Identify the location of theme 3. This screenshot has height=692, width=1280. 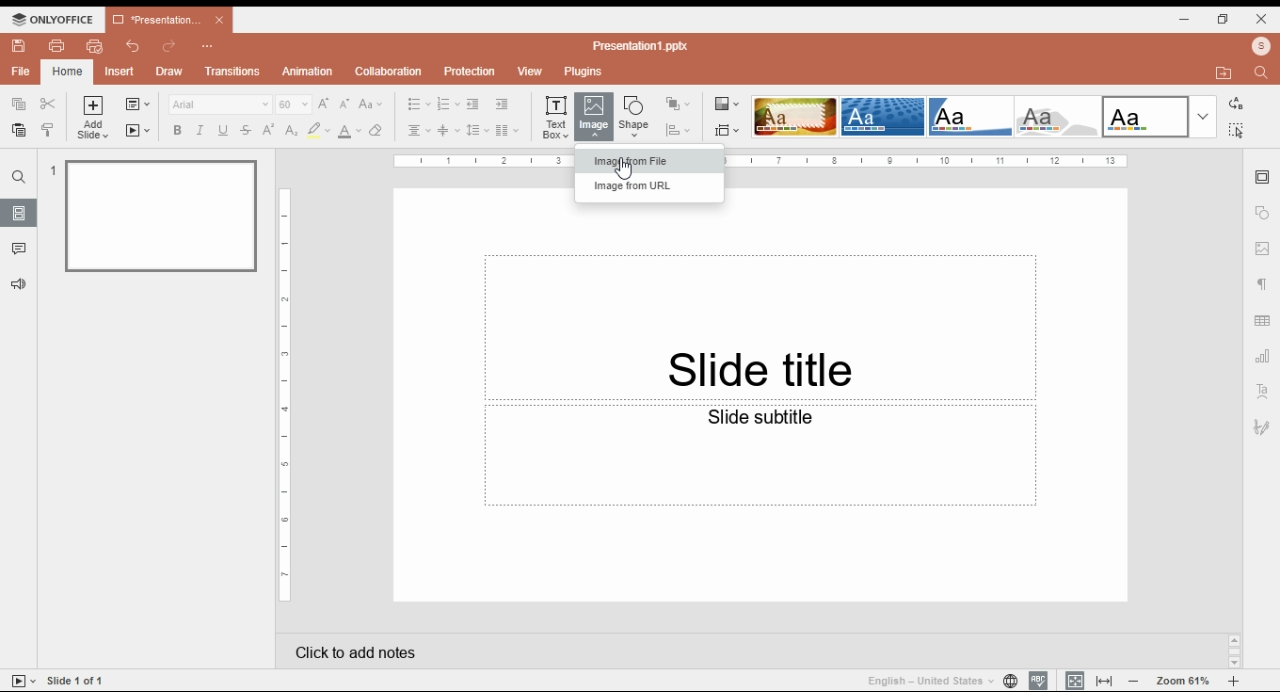
(969, 117).